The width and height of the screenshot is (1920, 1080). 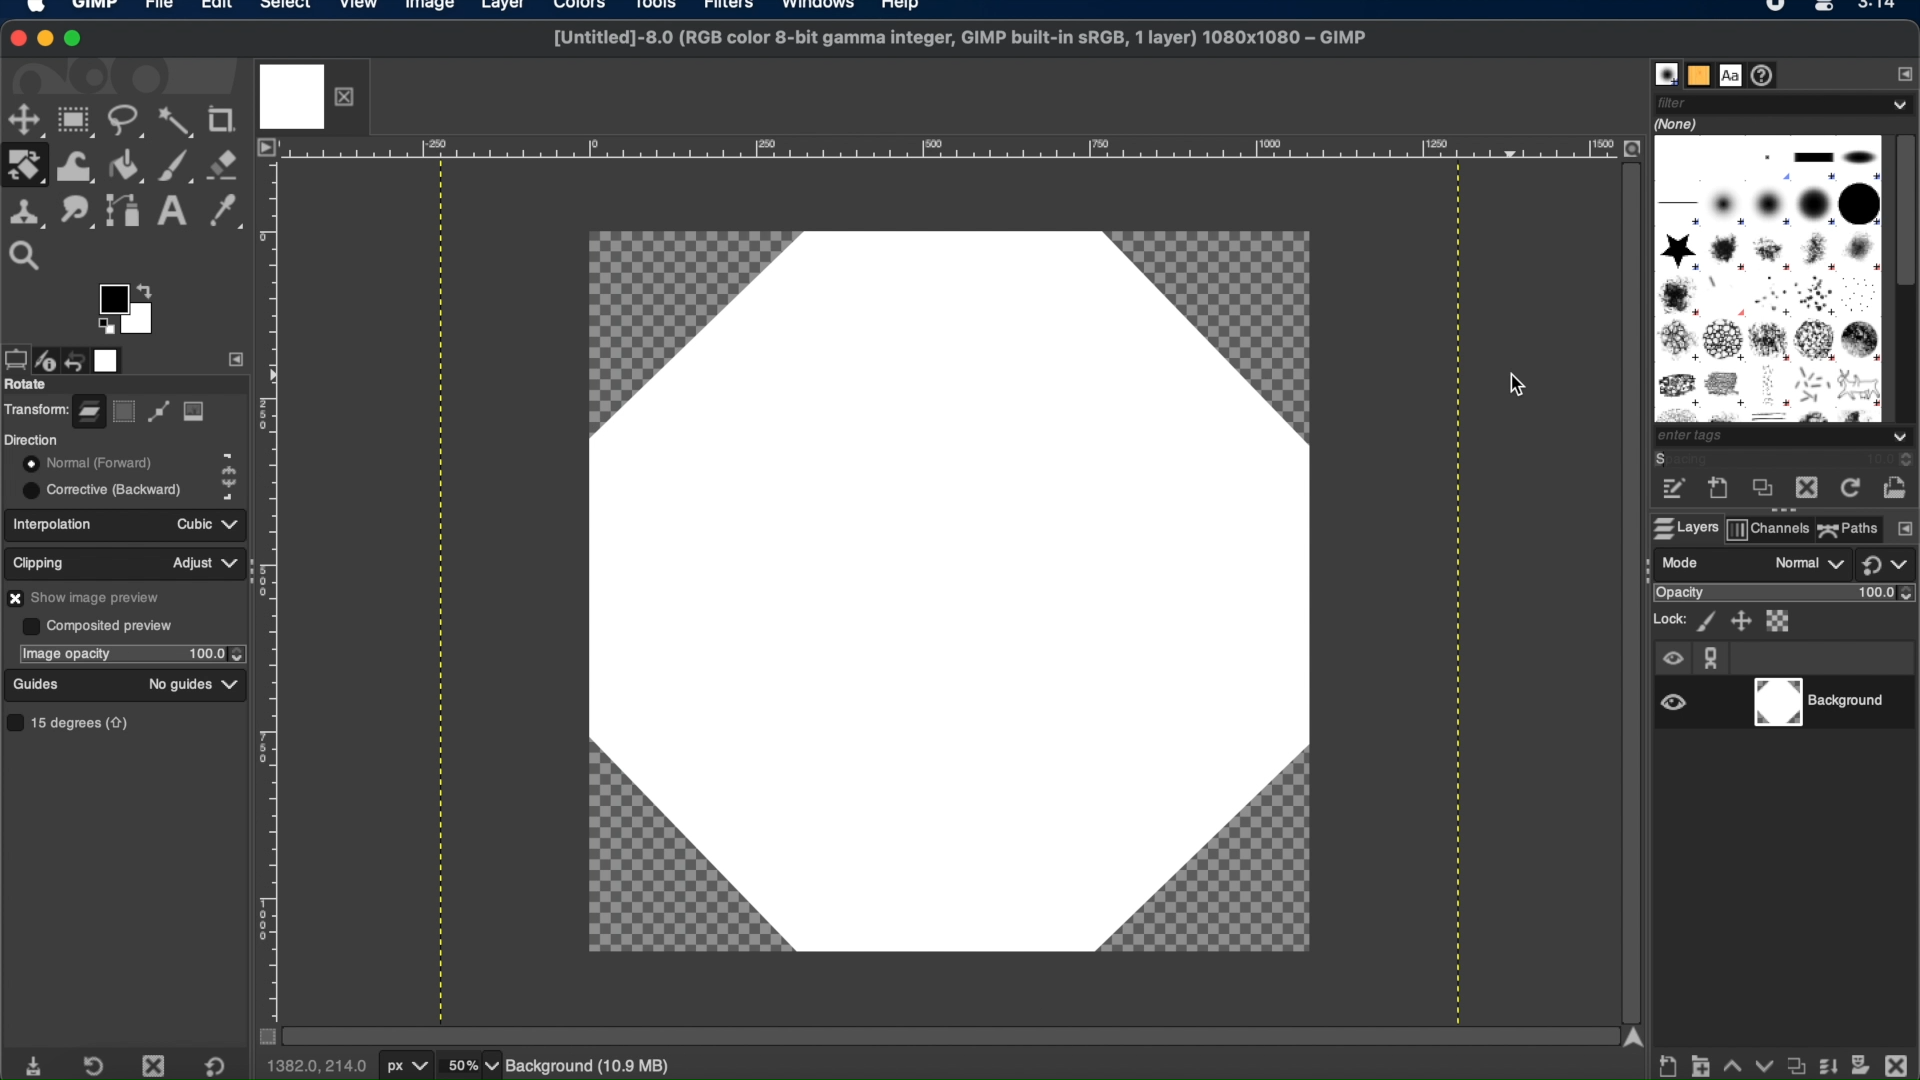 What do you see at coordinates (89, 597) in the screenshot?
I see `show image preview` at bounding box center [89, 597].